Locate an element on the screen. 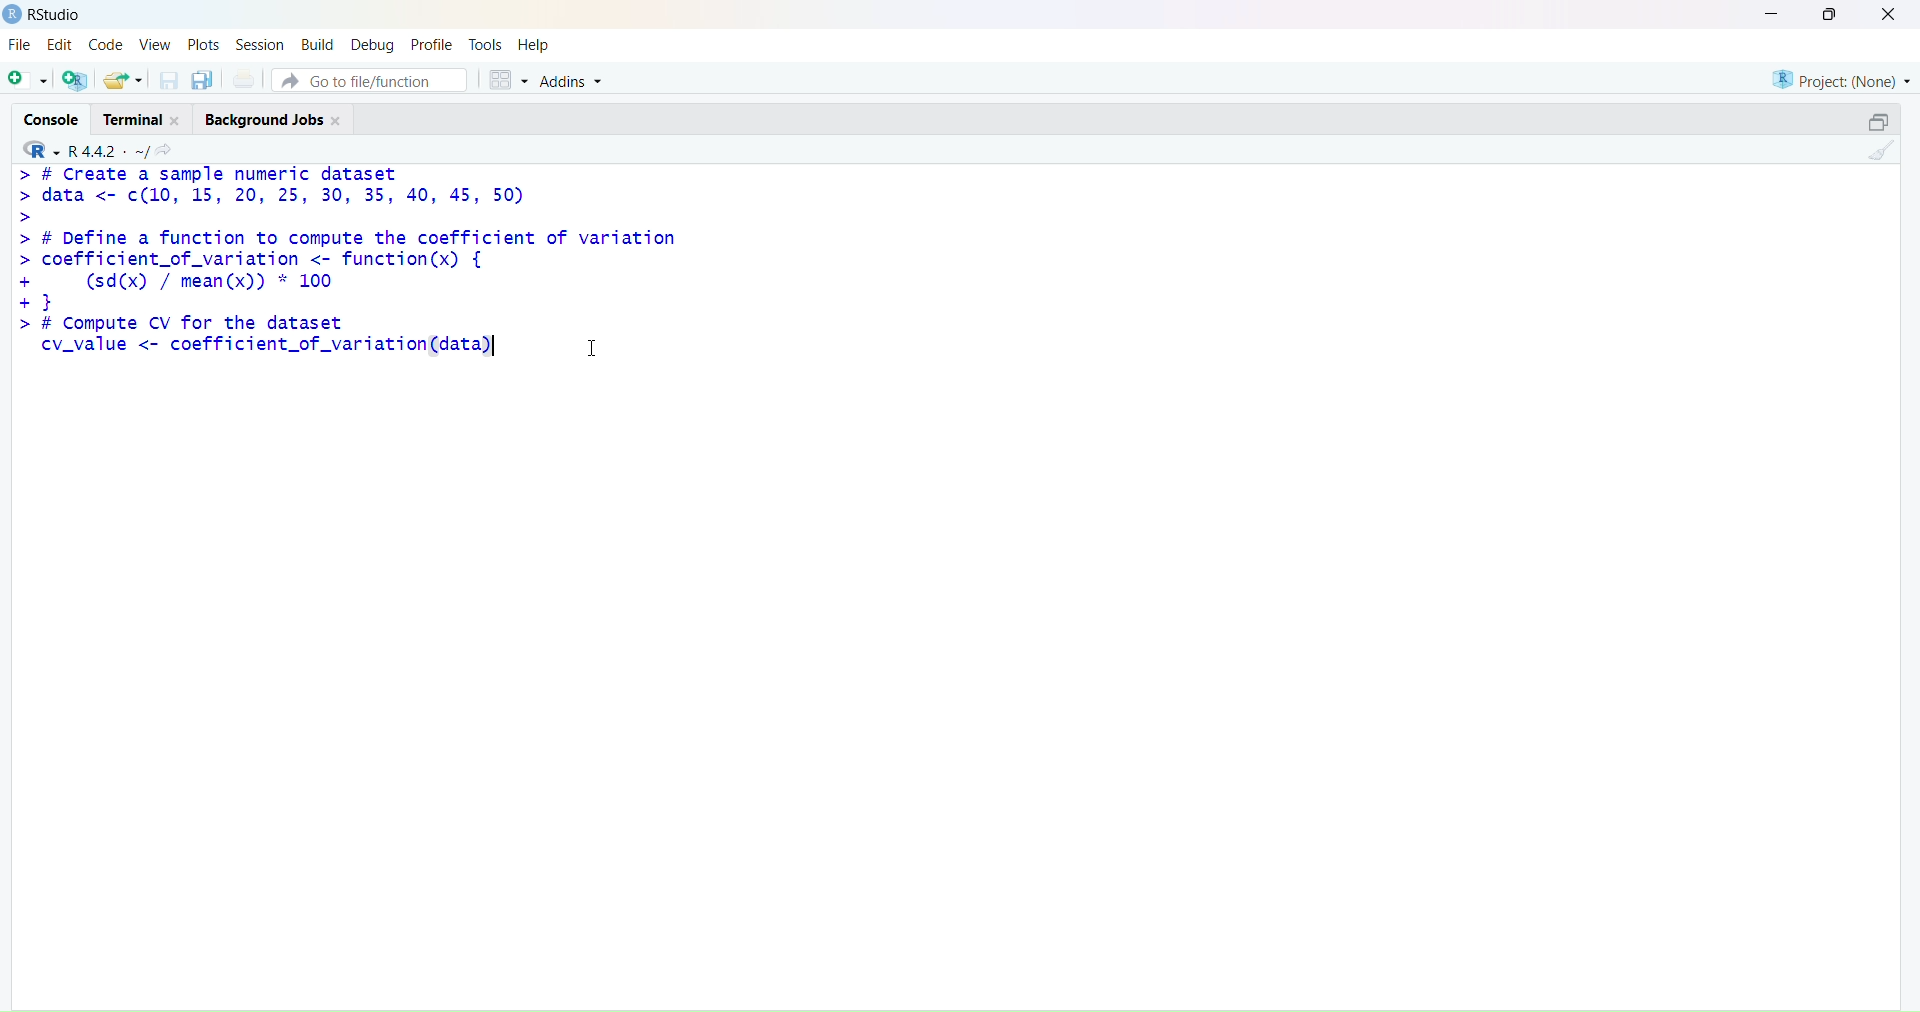  maximise is located at coordinates (1830, 13).